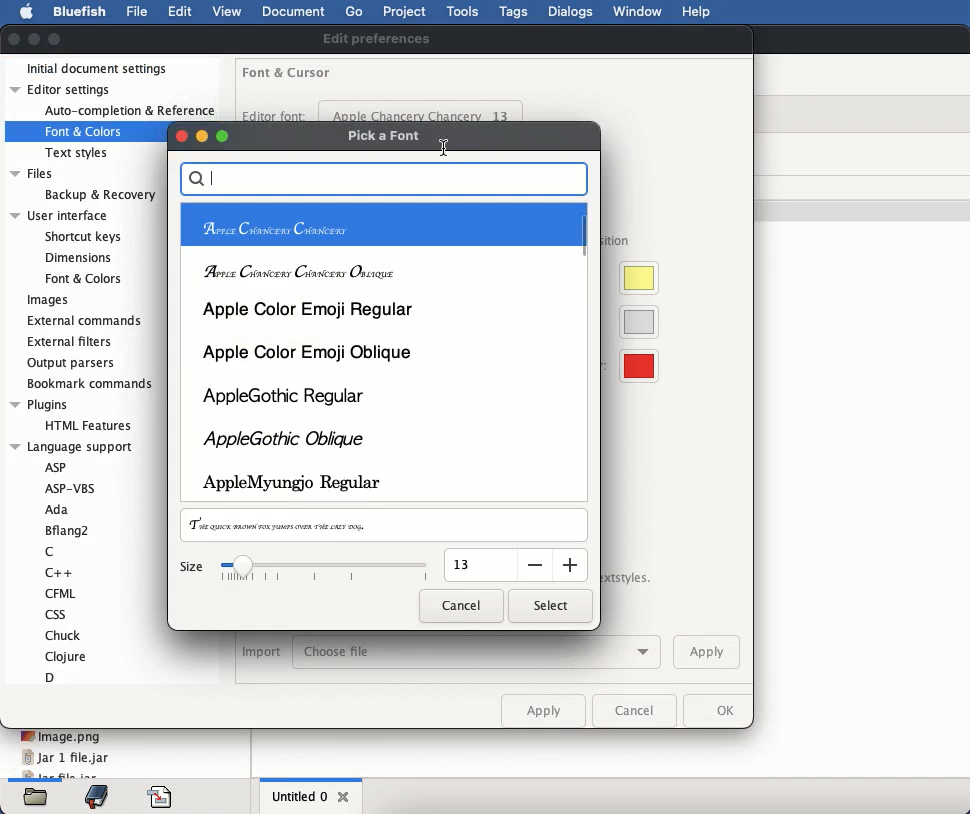 This screenshot has height=814, width=970. What do you see at coordinates (81, 14) in the screenshot?
I see `bluefish` at bounding box center [81, 14].